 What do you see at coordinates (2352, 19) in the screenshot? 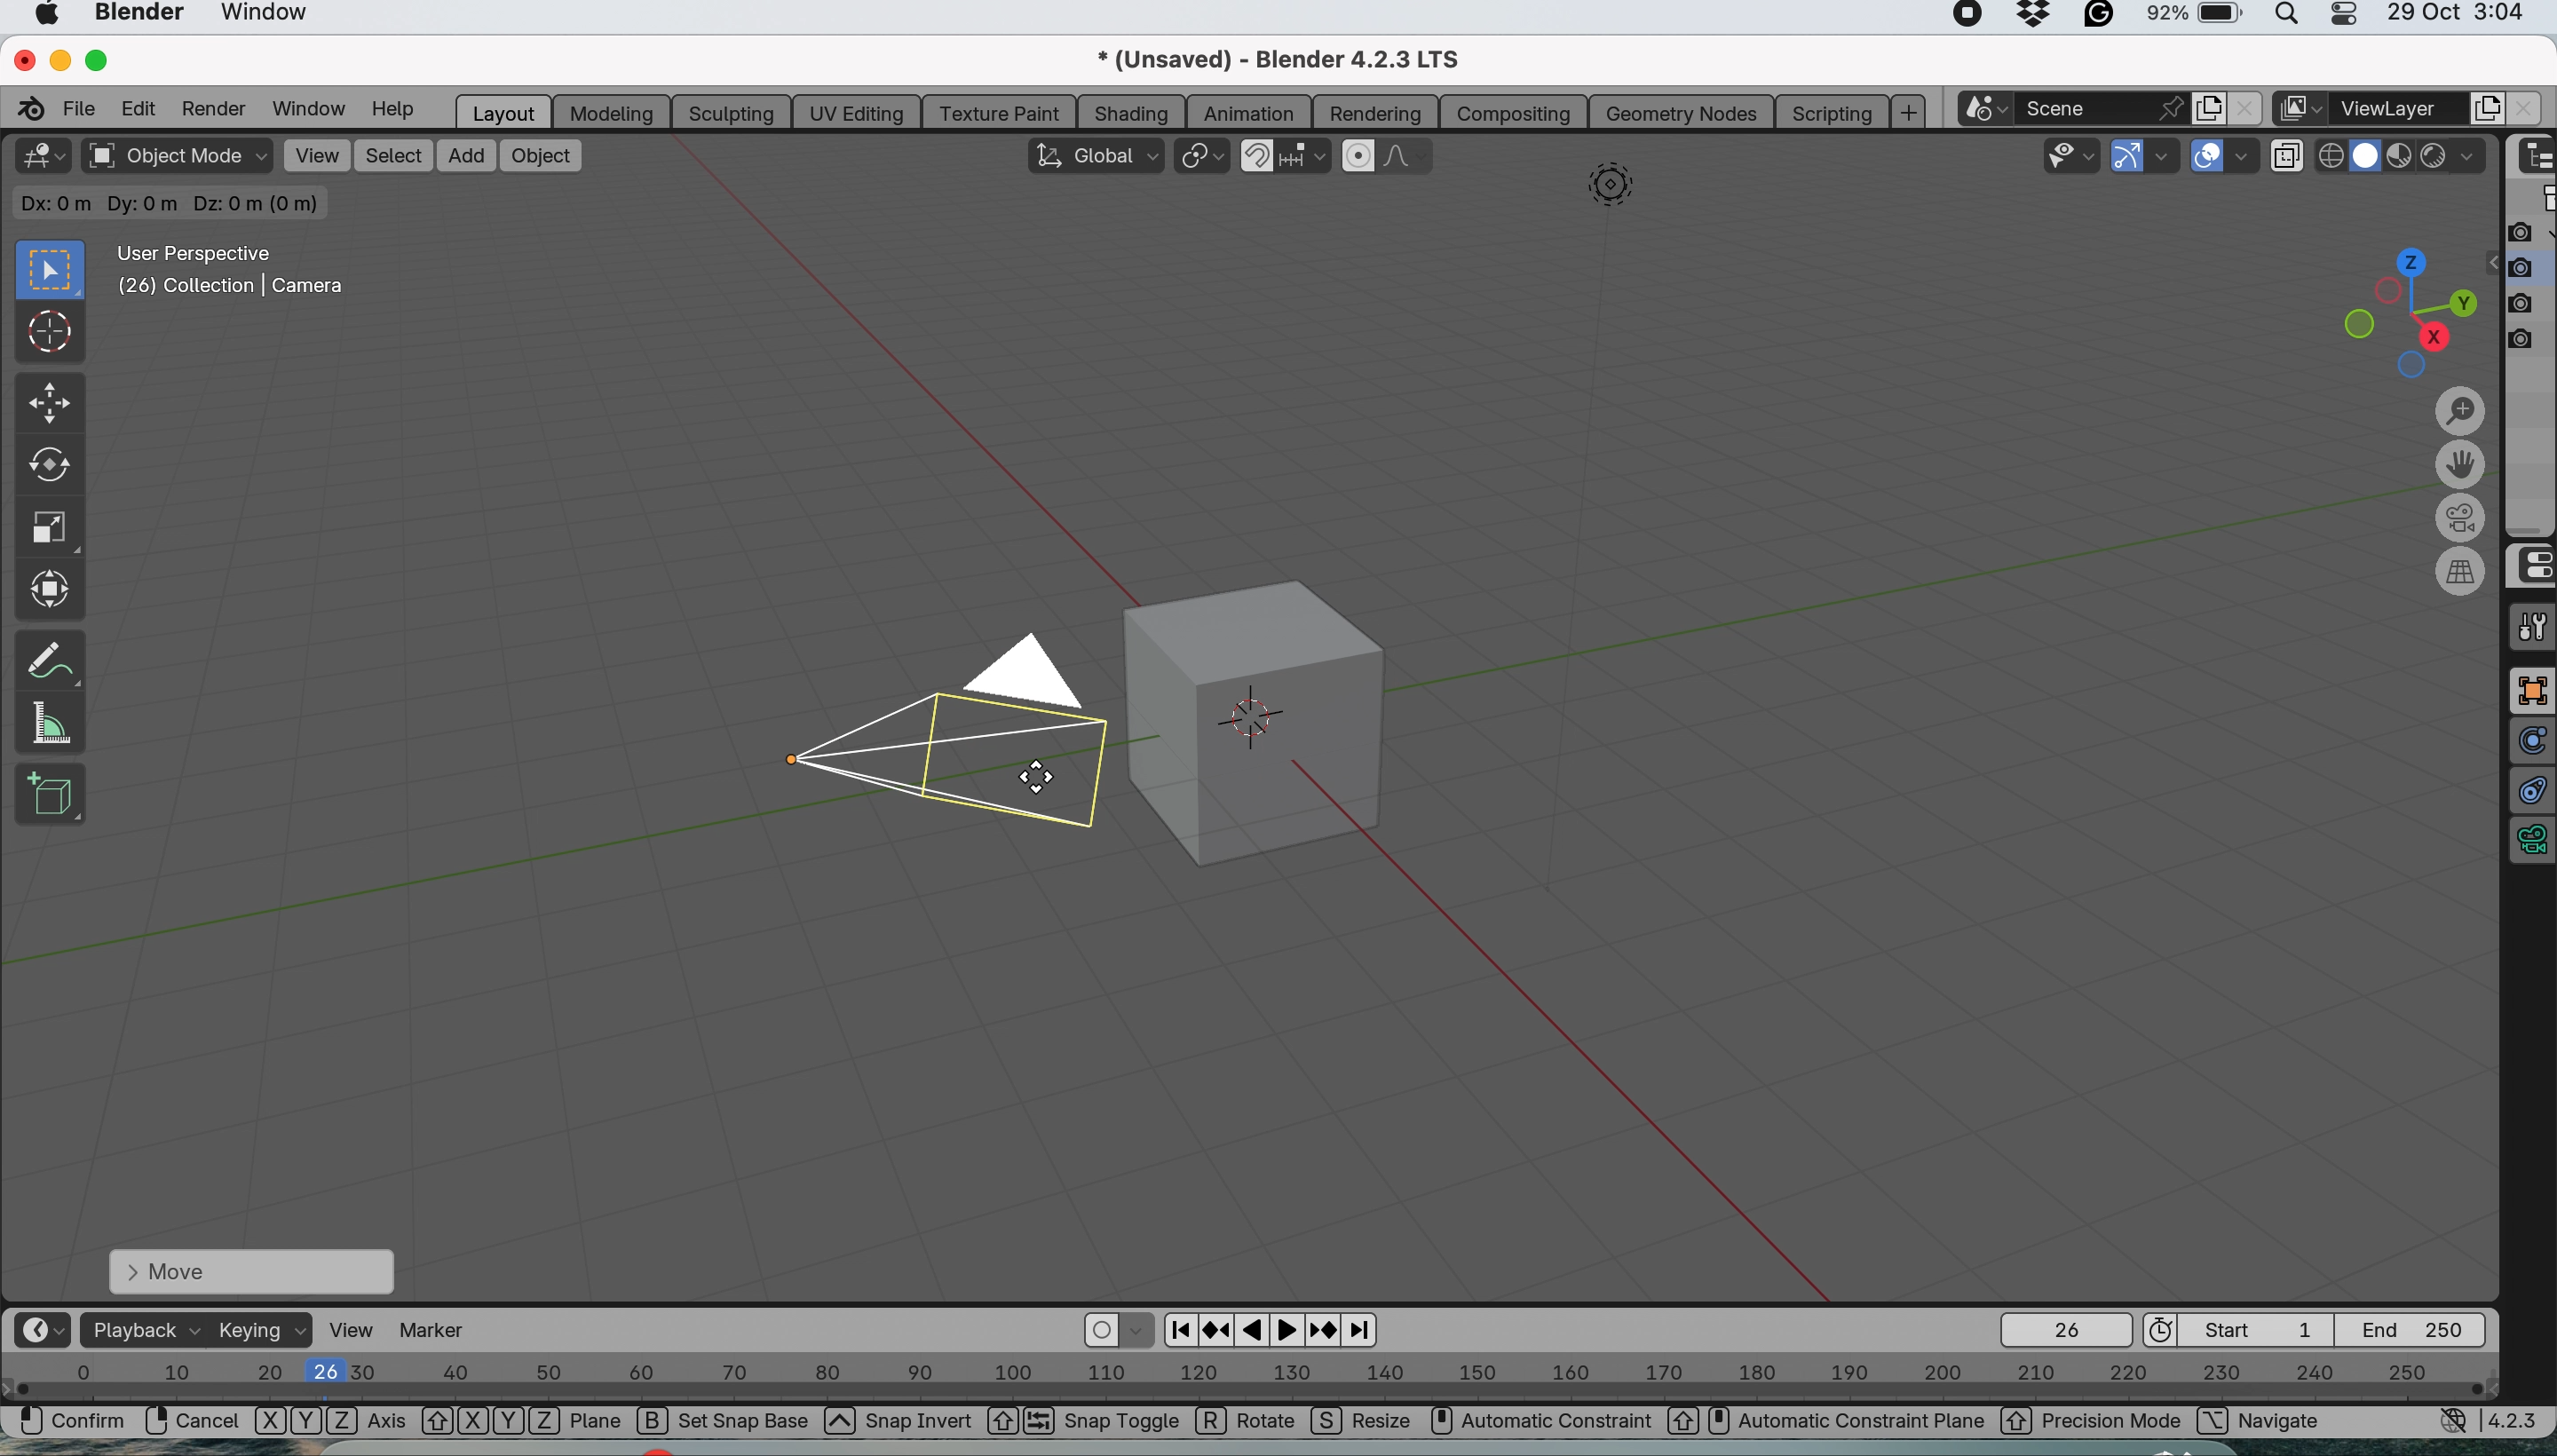
I see `control center` at bounding box center [2352, 19].